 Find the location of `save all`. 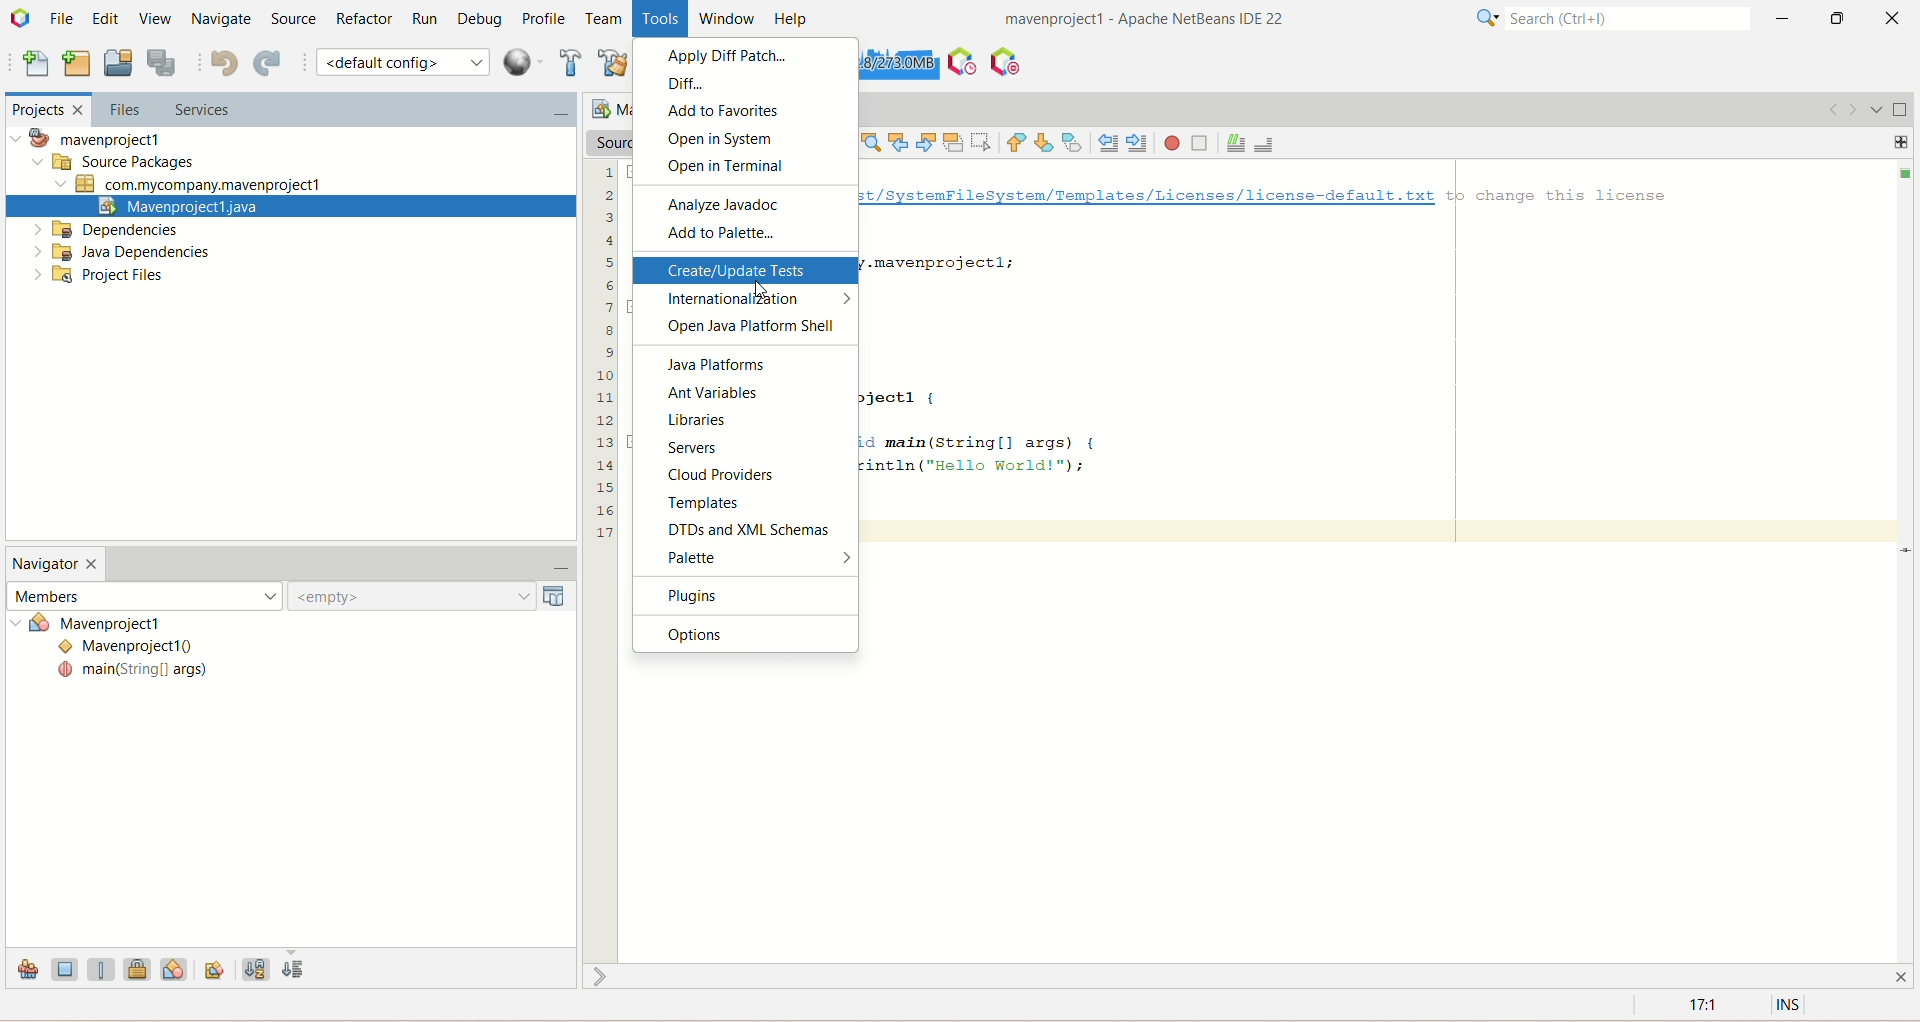

save all is located at coordinates (161, 63).